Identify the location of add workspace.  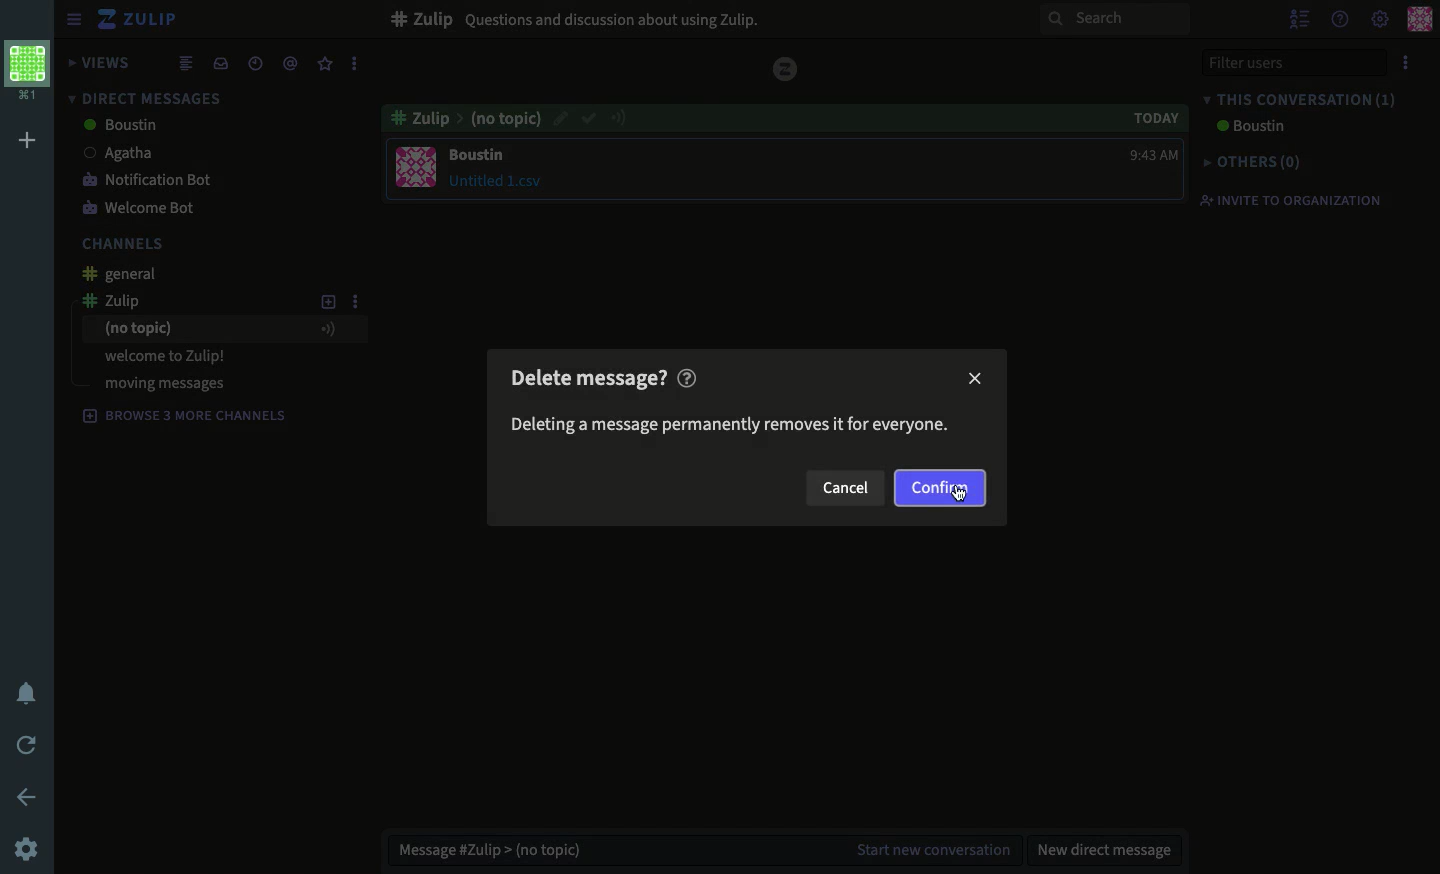
(29, 138).